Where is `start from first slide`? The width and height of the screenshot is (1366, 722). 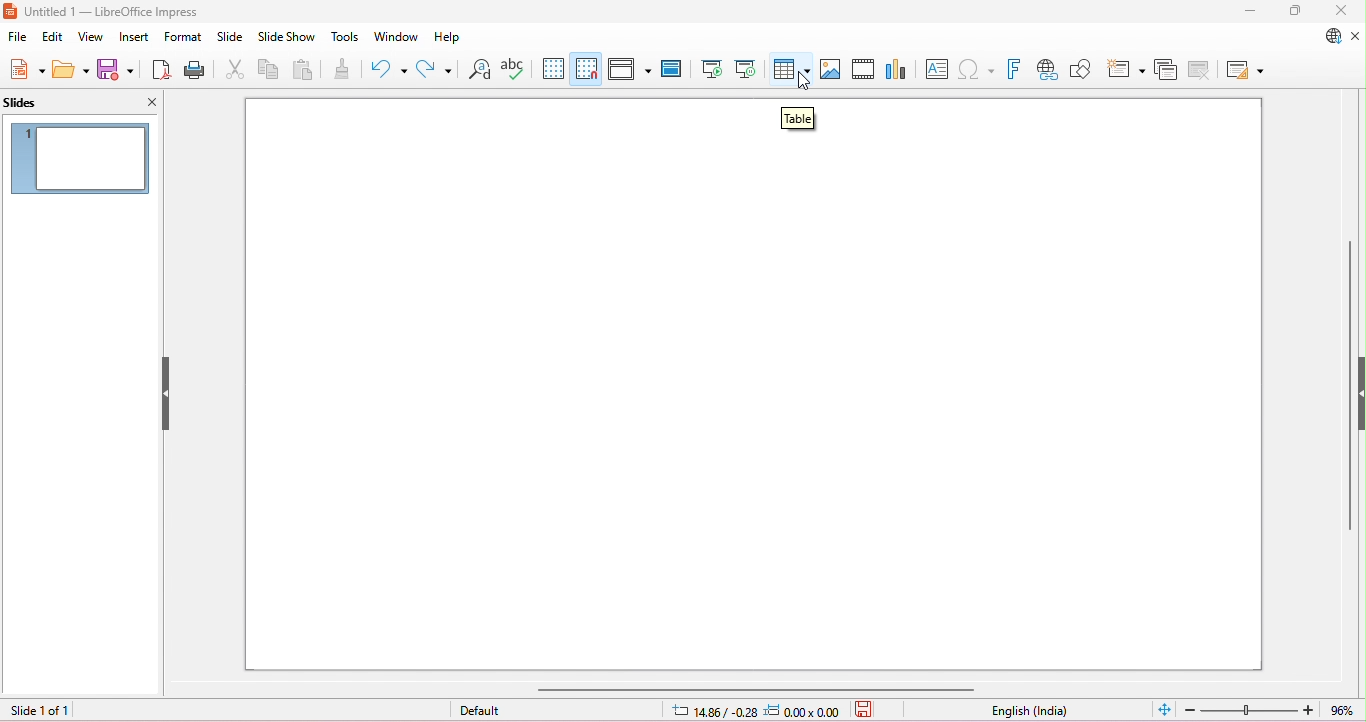 start from first slide is located at coordinates (713, 69).